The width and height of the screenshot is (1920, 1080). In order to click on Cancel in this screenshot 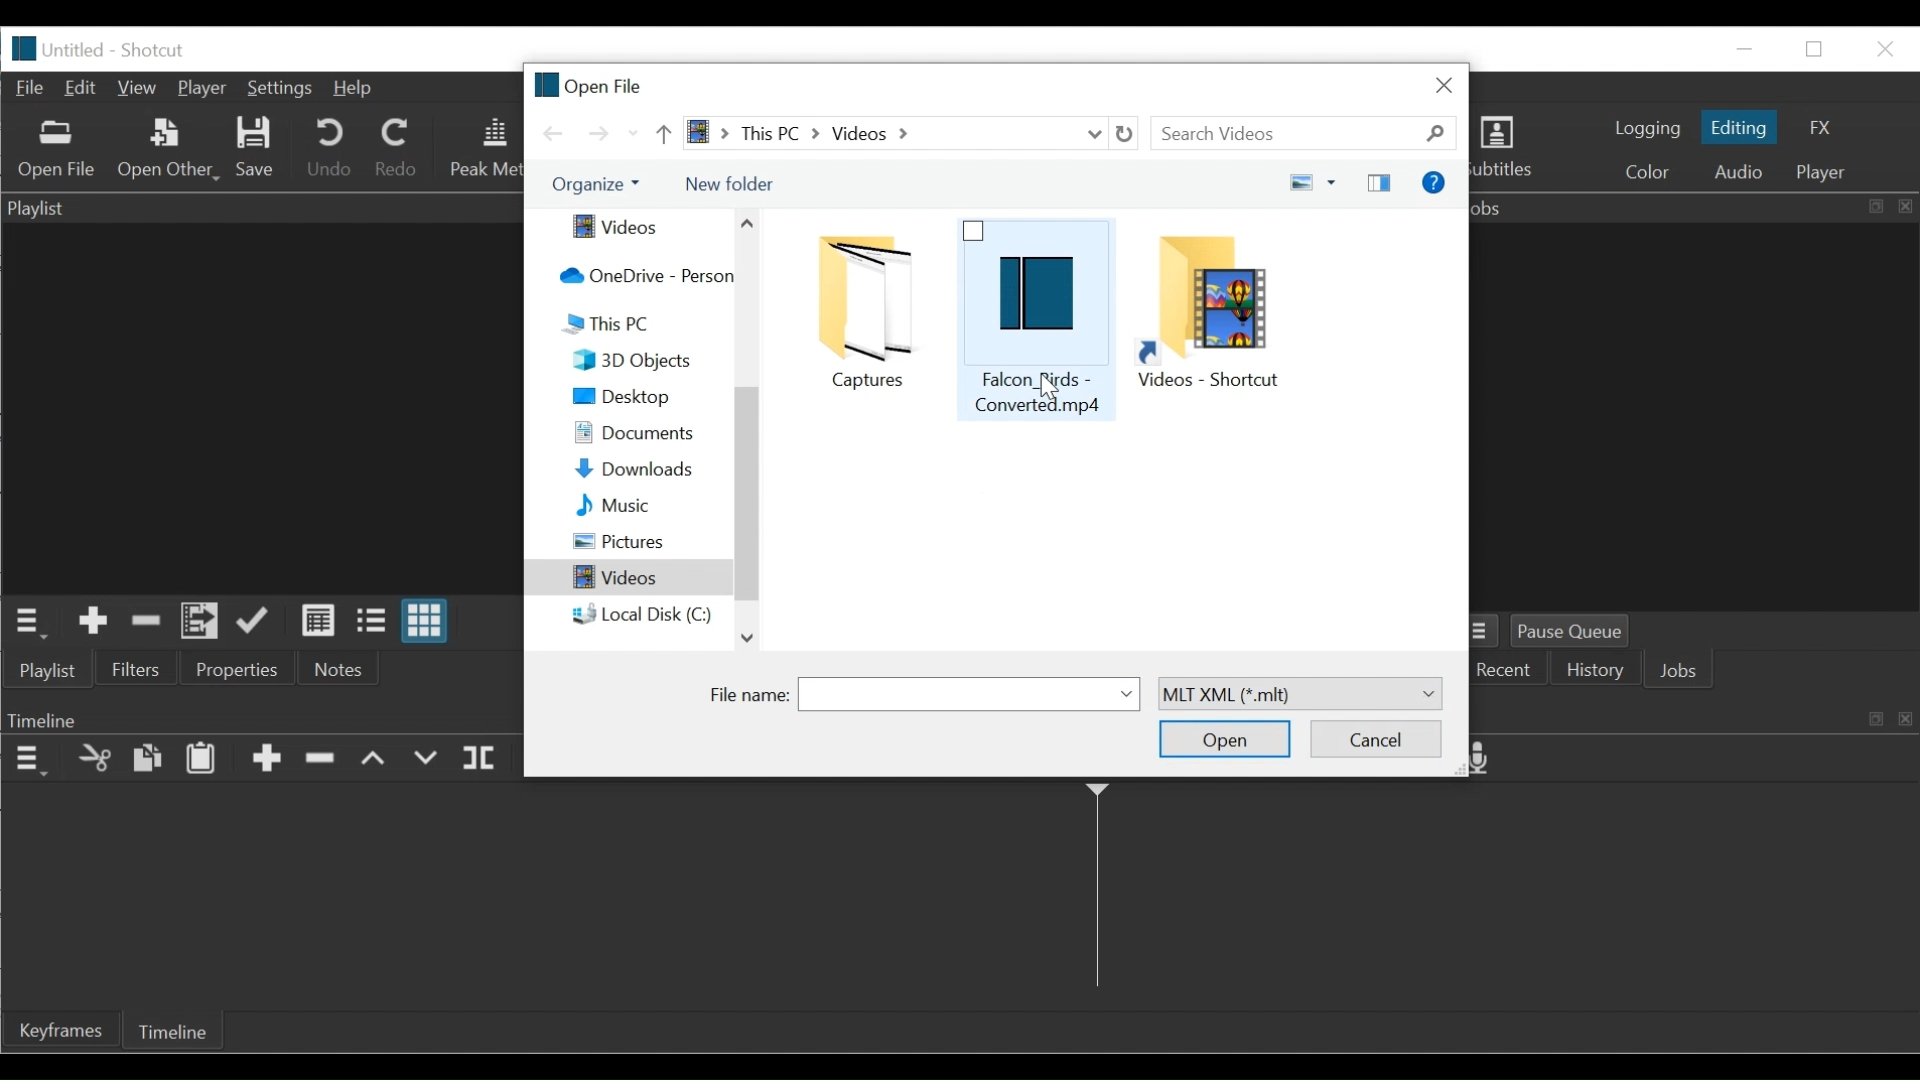, I will do `click(1375, 738)`.